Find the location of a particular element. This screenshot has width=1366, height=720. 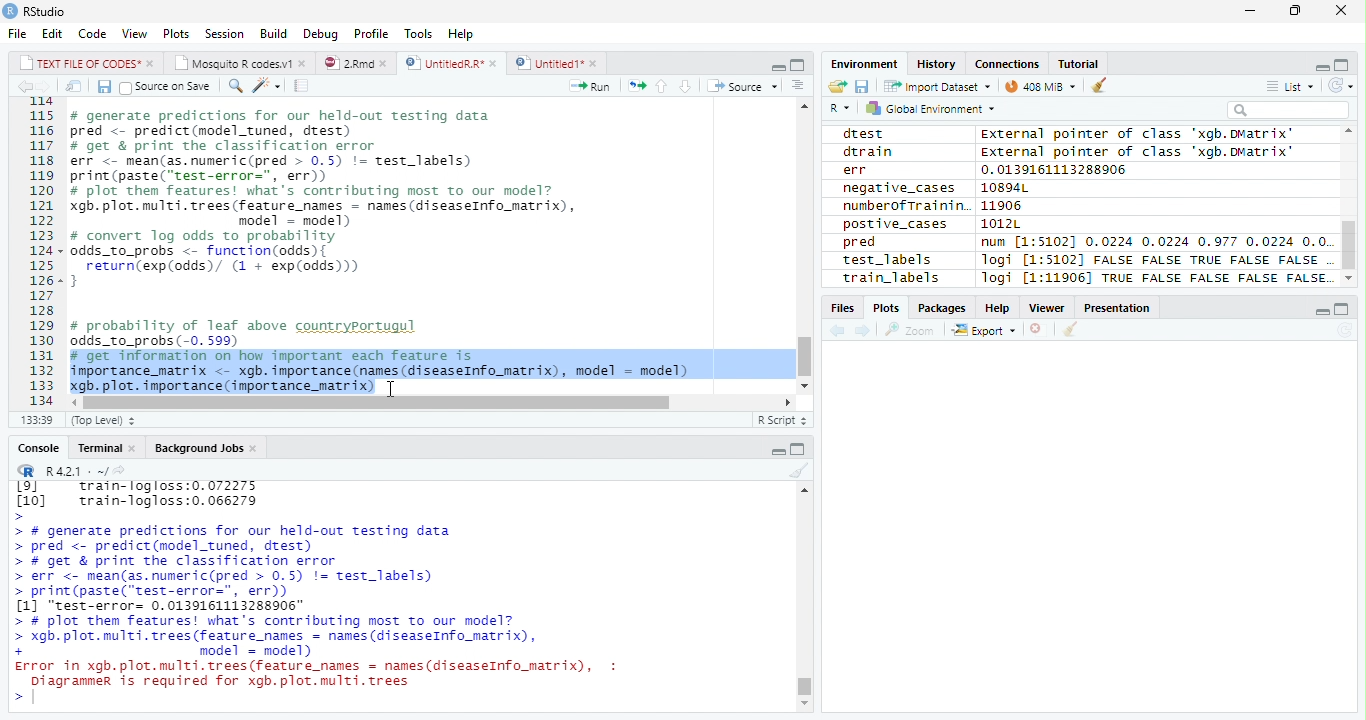

Search is located at coordinates (1288, 110).